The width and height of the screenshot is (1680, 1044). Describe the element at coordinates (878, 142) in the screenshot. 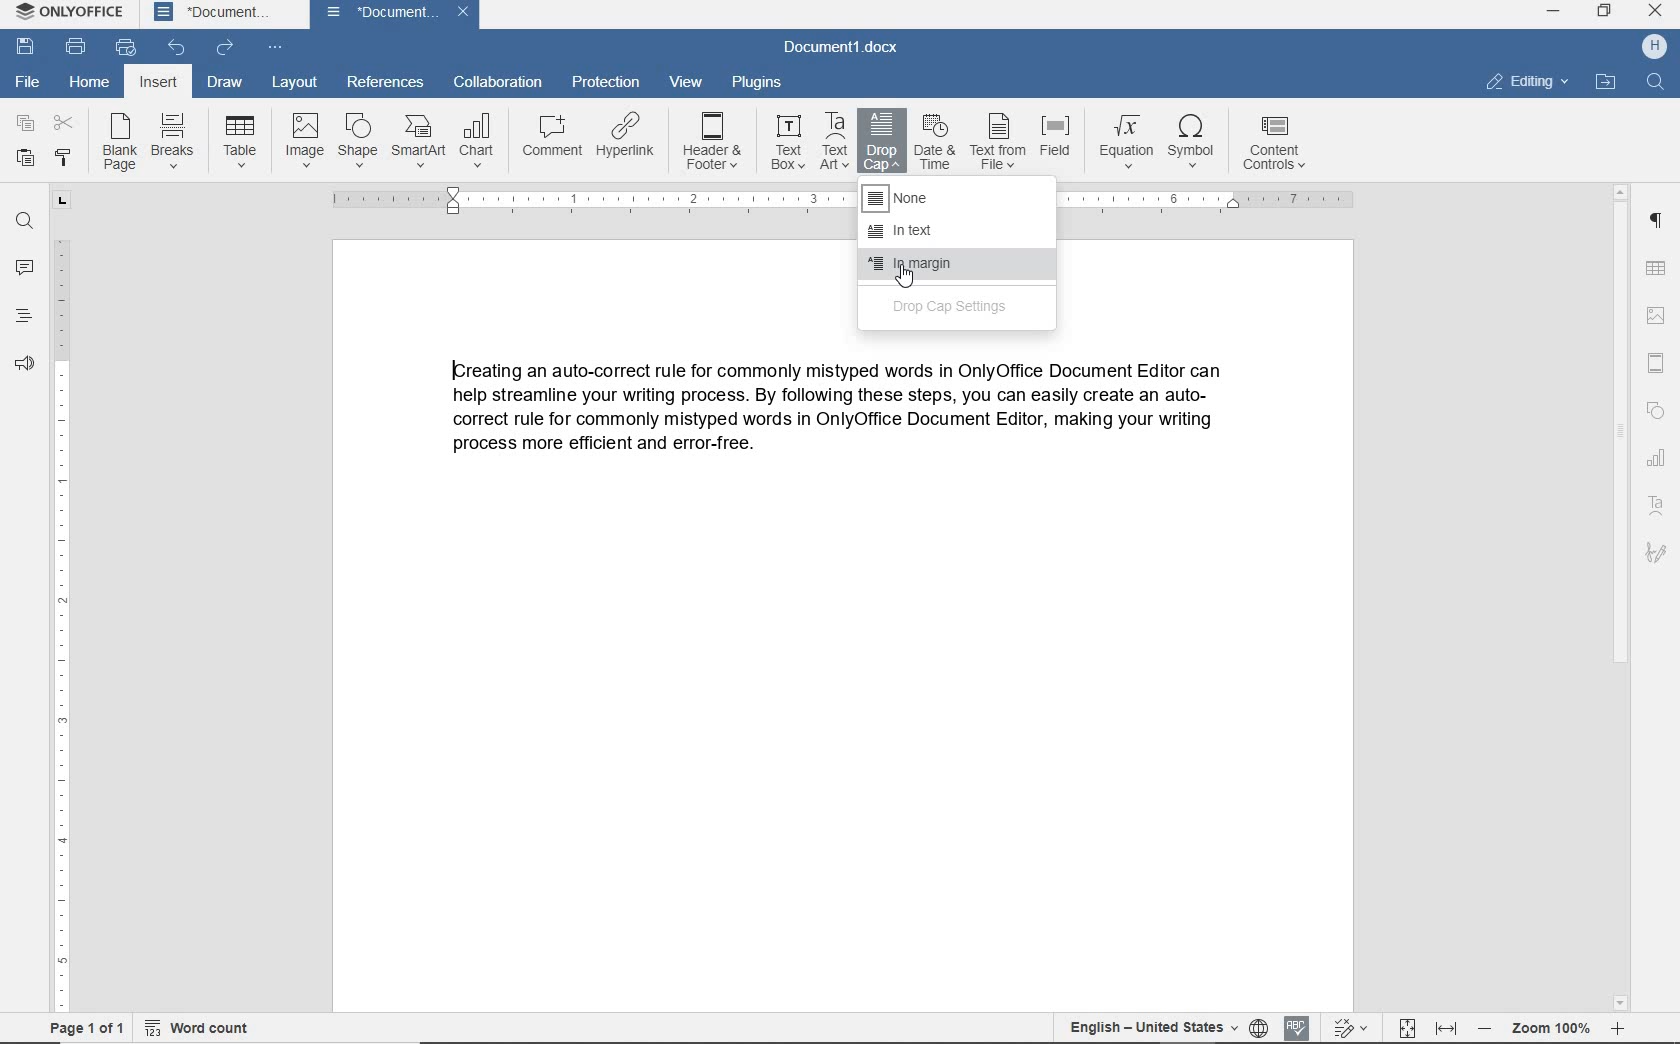

I see `drop cap` at that location.